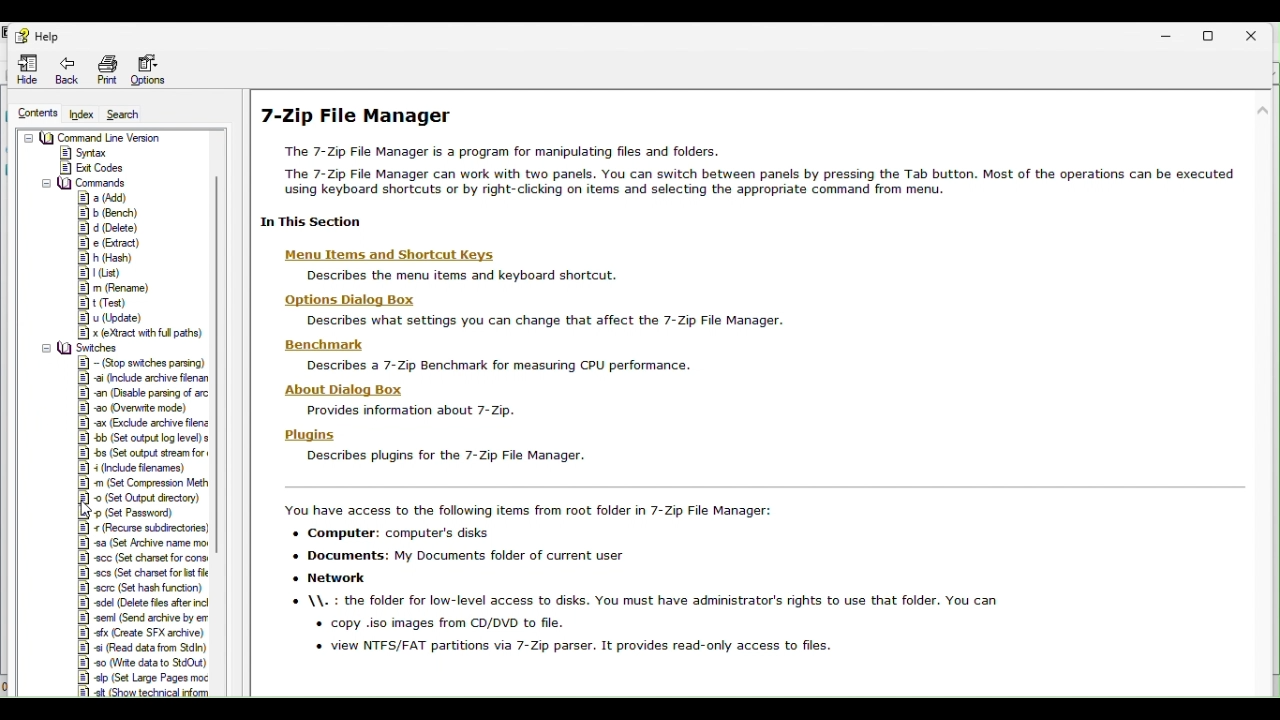 This screenshot has height=720, width=1280. I want to click on Read data from standard in, so click(140, 647).